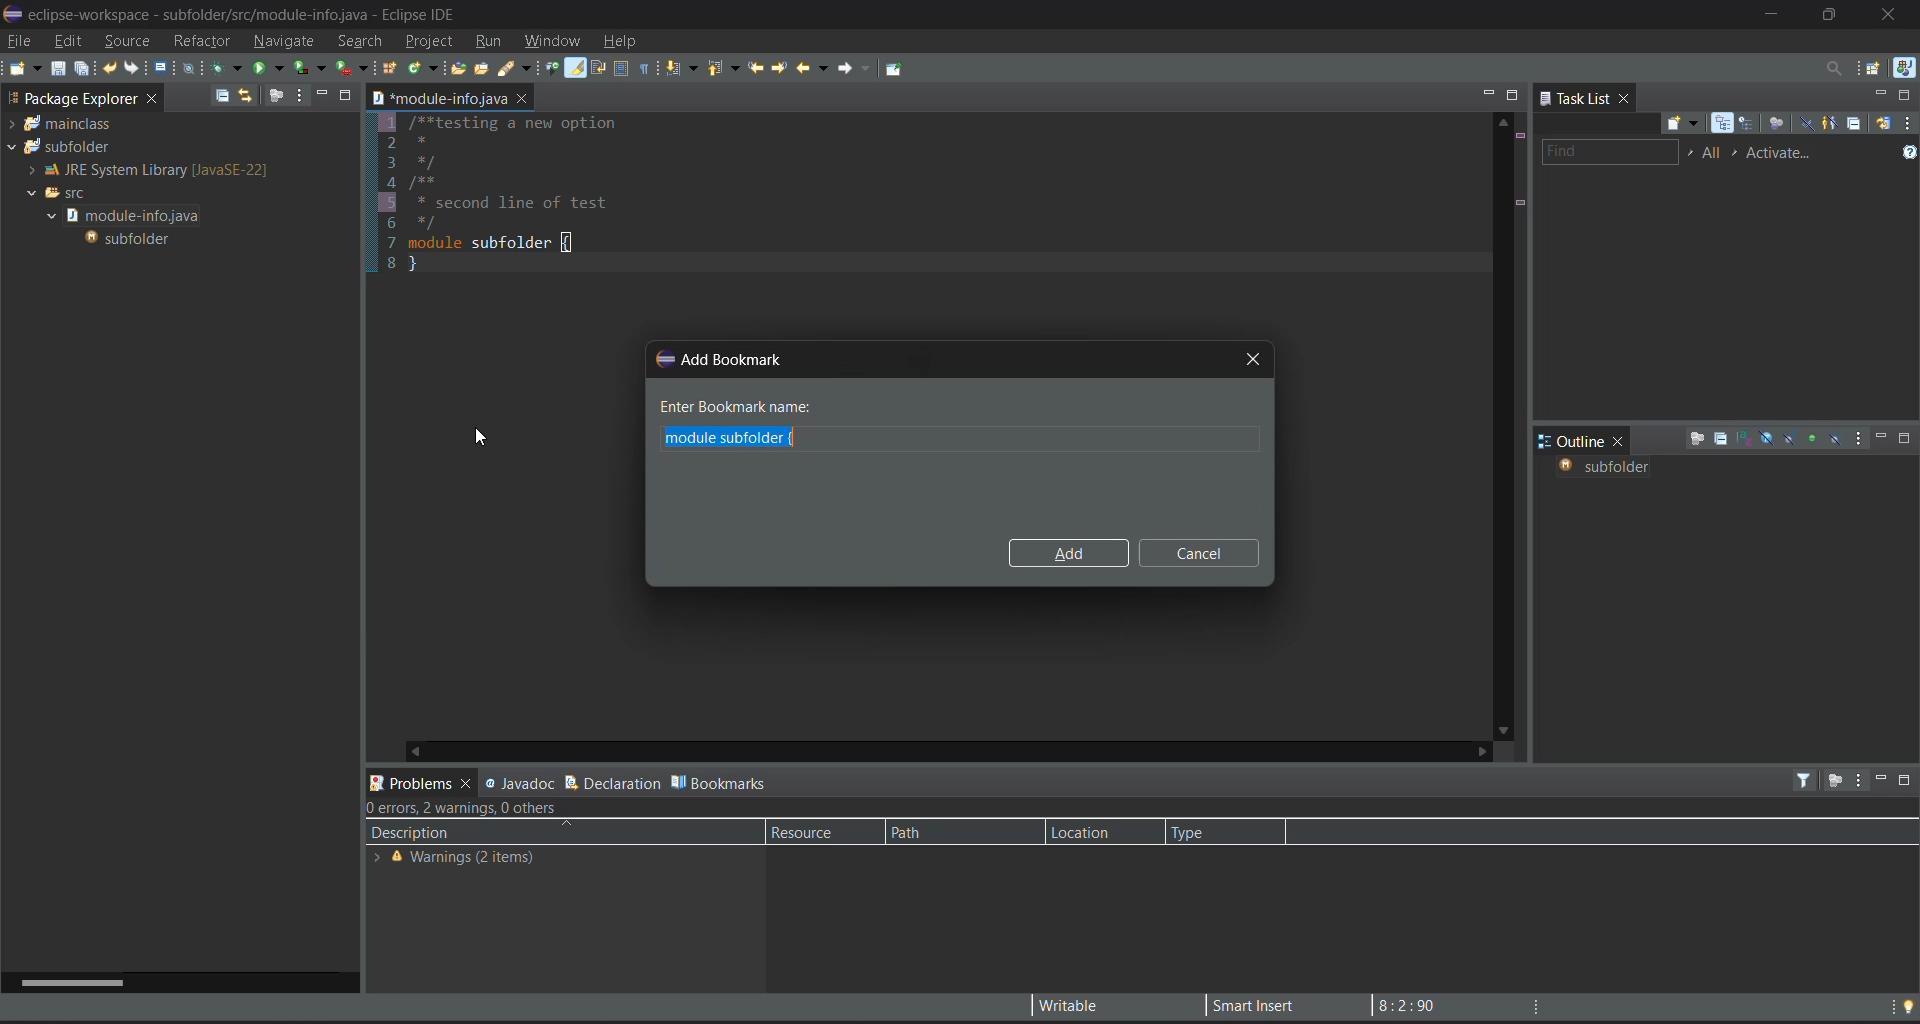 This screenshot has height=1024, width=1920. What do you see at coordinates (625, 43) in the screenshot?
I see `help` at bounding box center [625, 43].